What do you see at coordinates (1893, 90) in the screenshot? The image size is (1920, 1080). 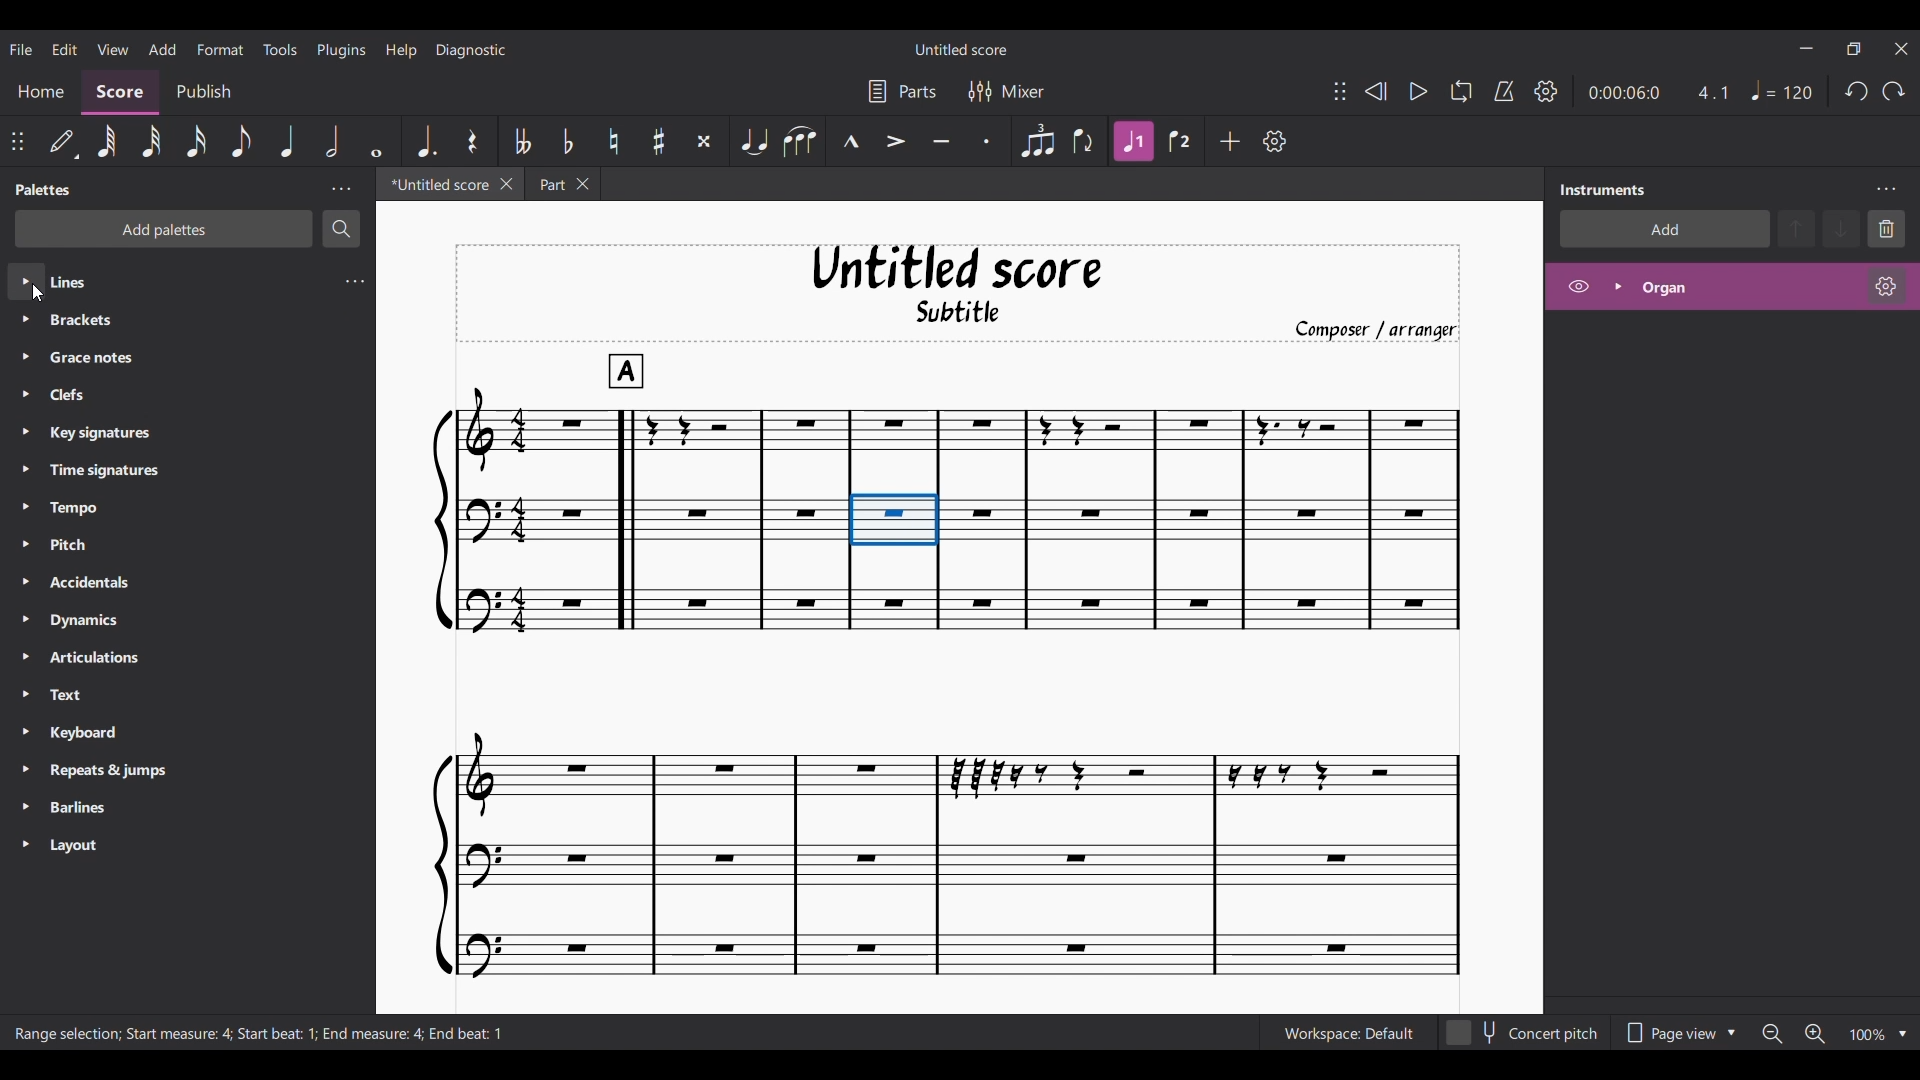 I see `Redo` at bounding box center [1893, 90].